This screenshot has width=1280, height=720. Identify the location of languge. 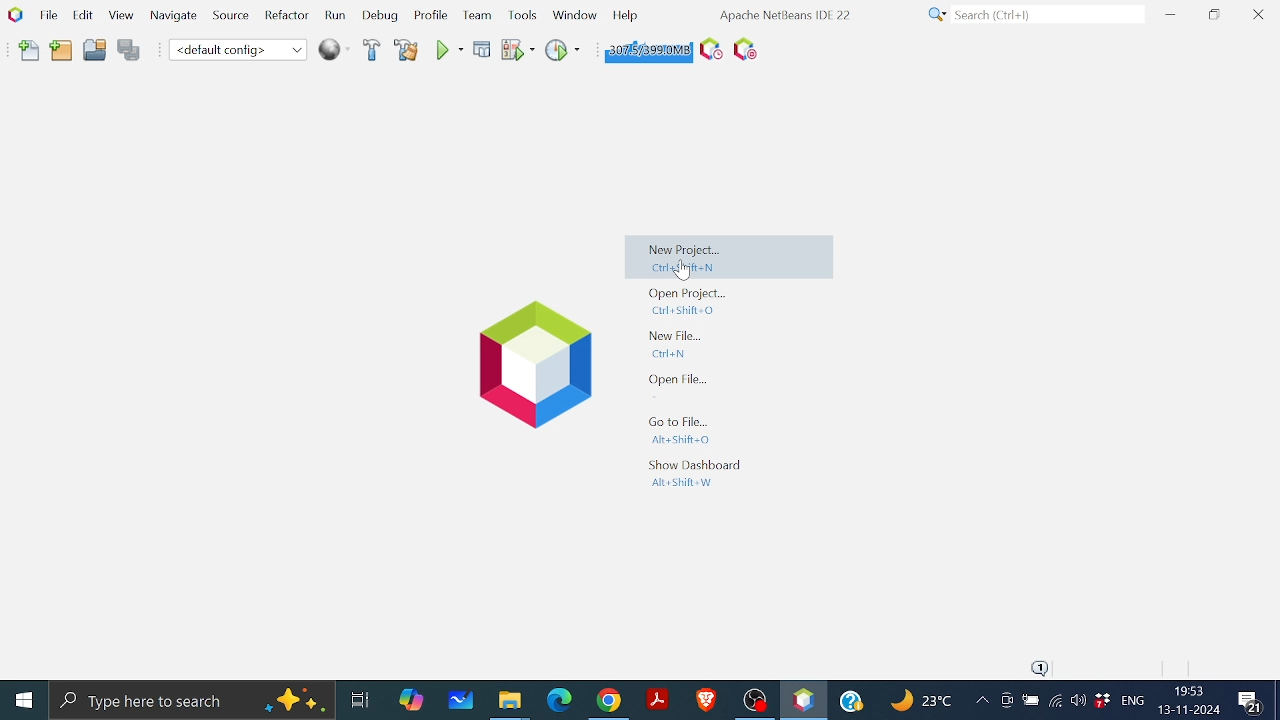
(1133, 702).